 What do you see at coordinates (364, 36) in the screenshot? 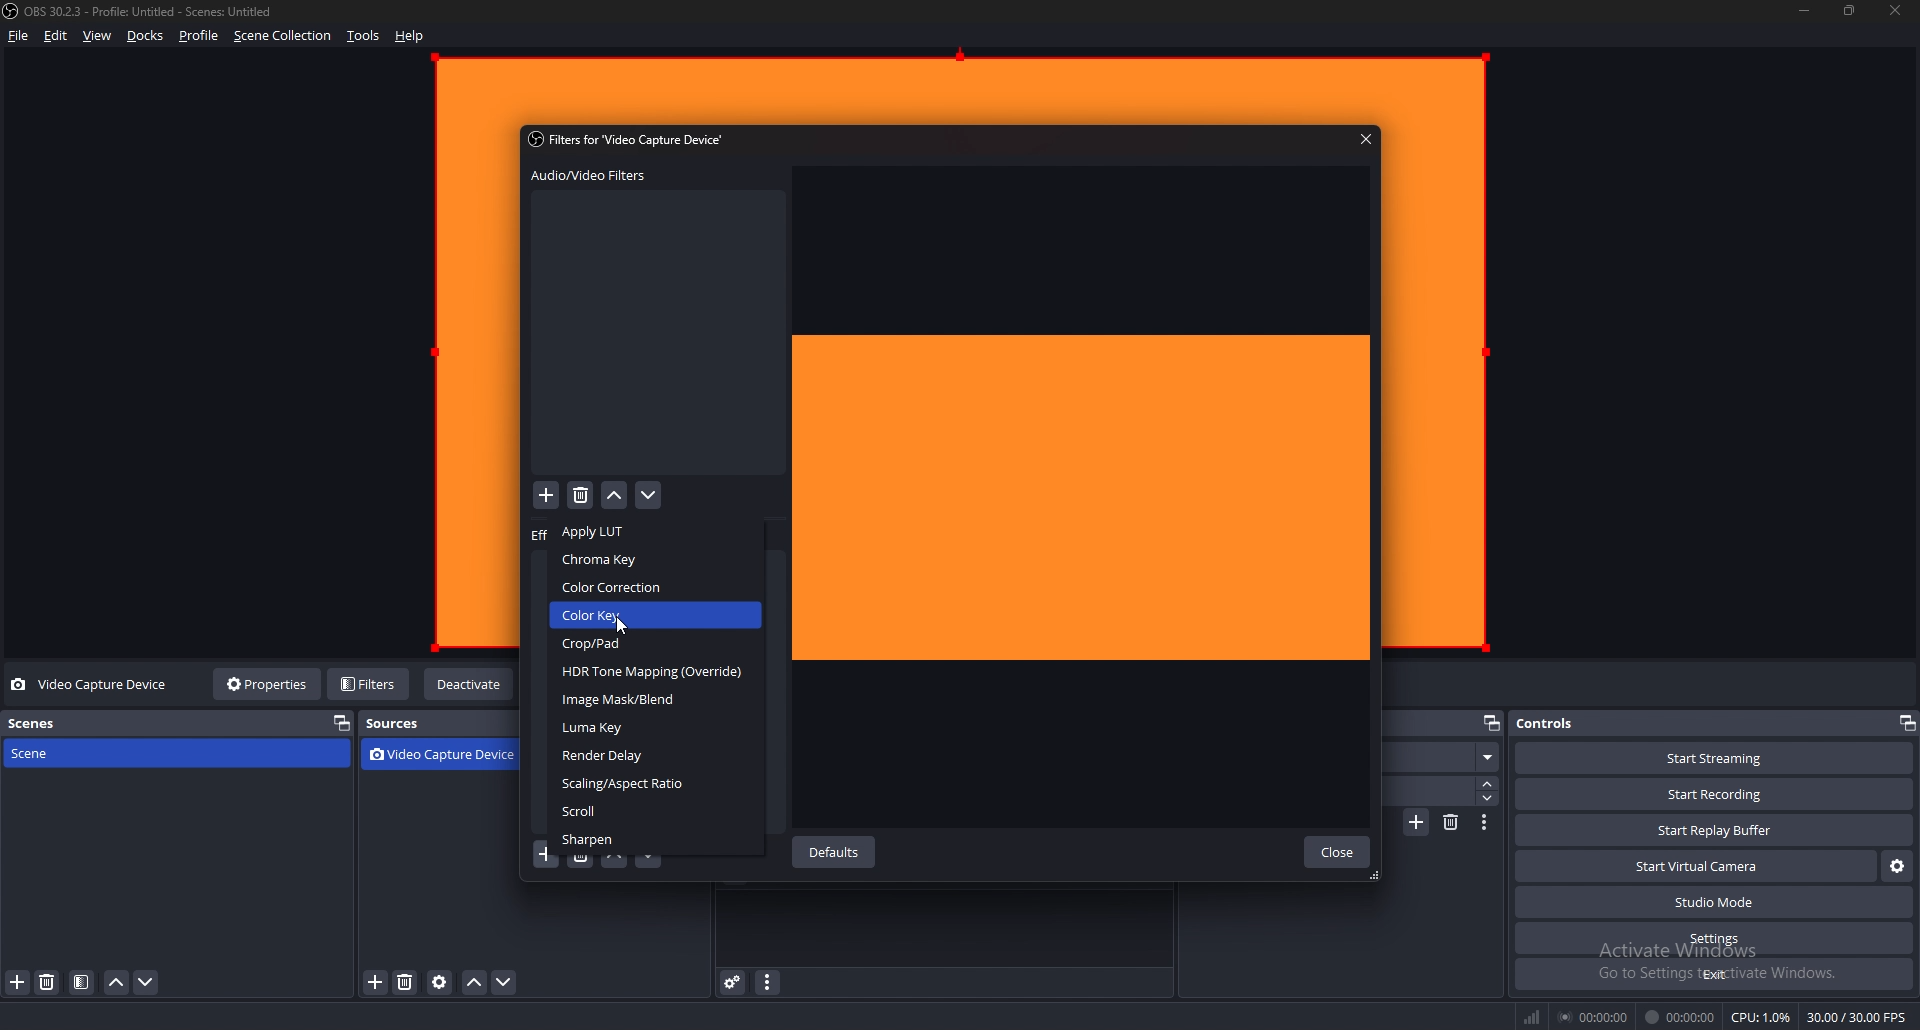
I see `tools` at bounding box center [364, 36].